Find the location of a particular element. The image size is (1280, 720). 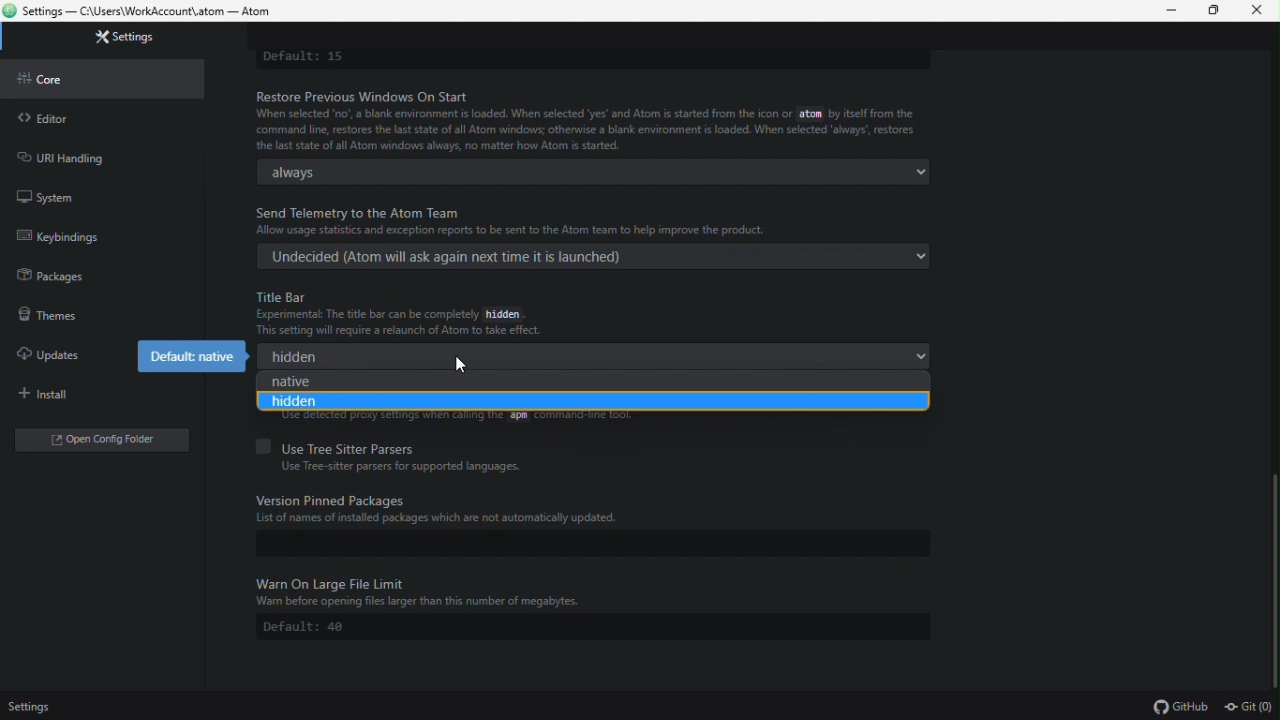

‘Warm before opening files larger than this number of megabytes. is located at coordinates (423, 603).